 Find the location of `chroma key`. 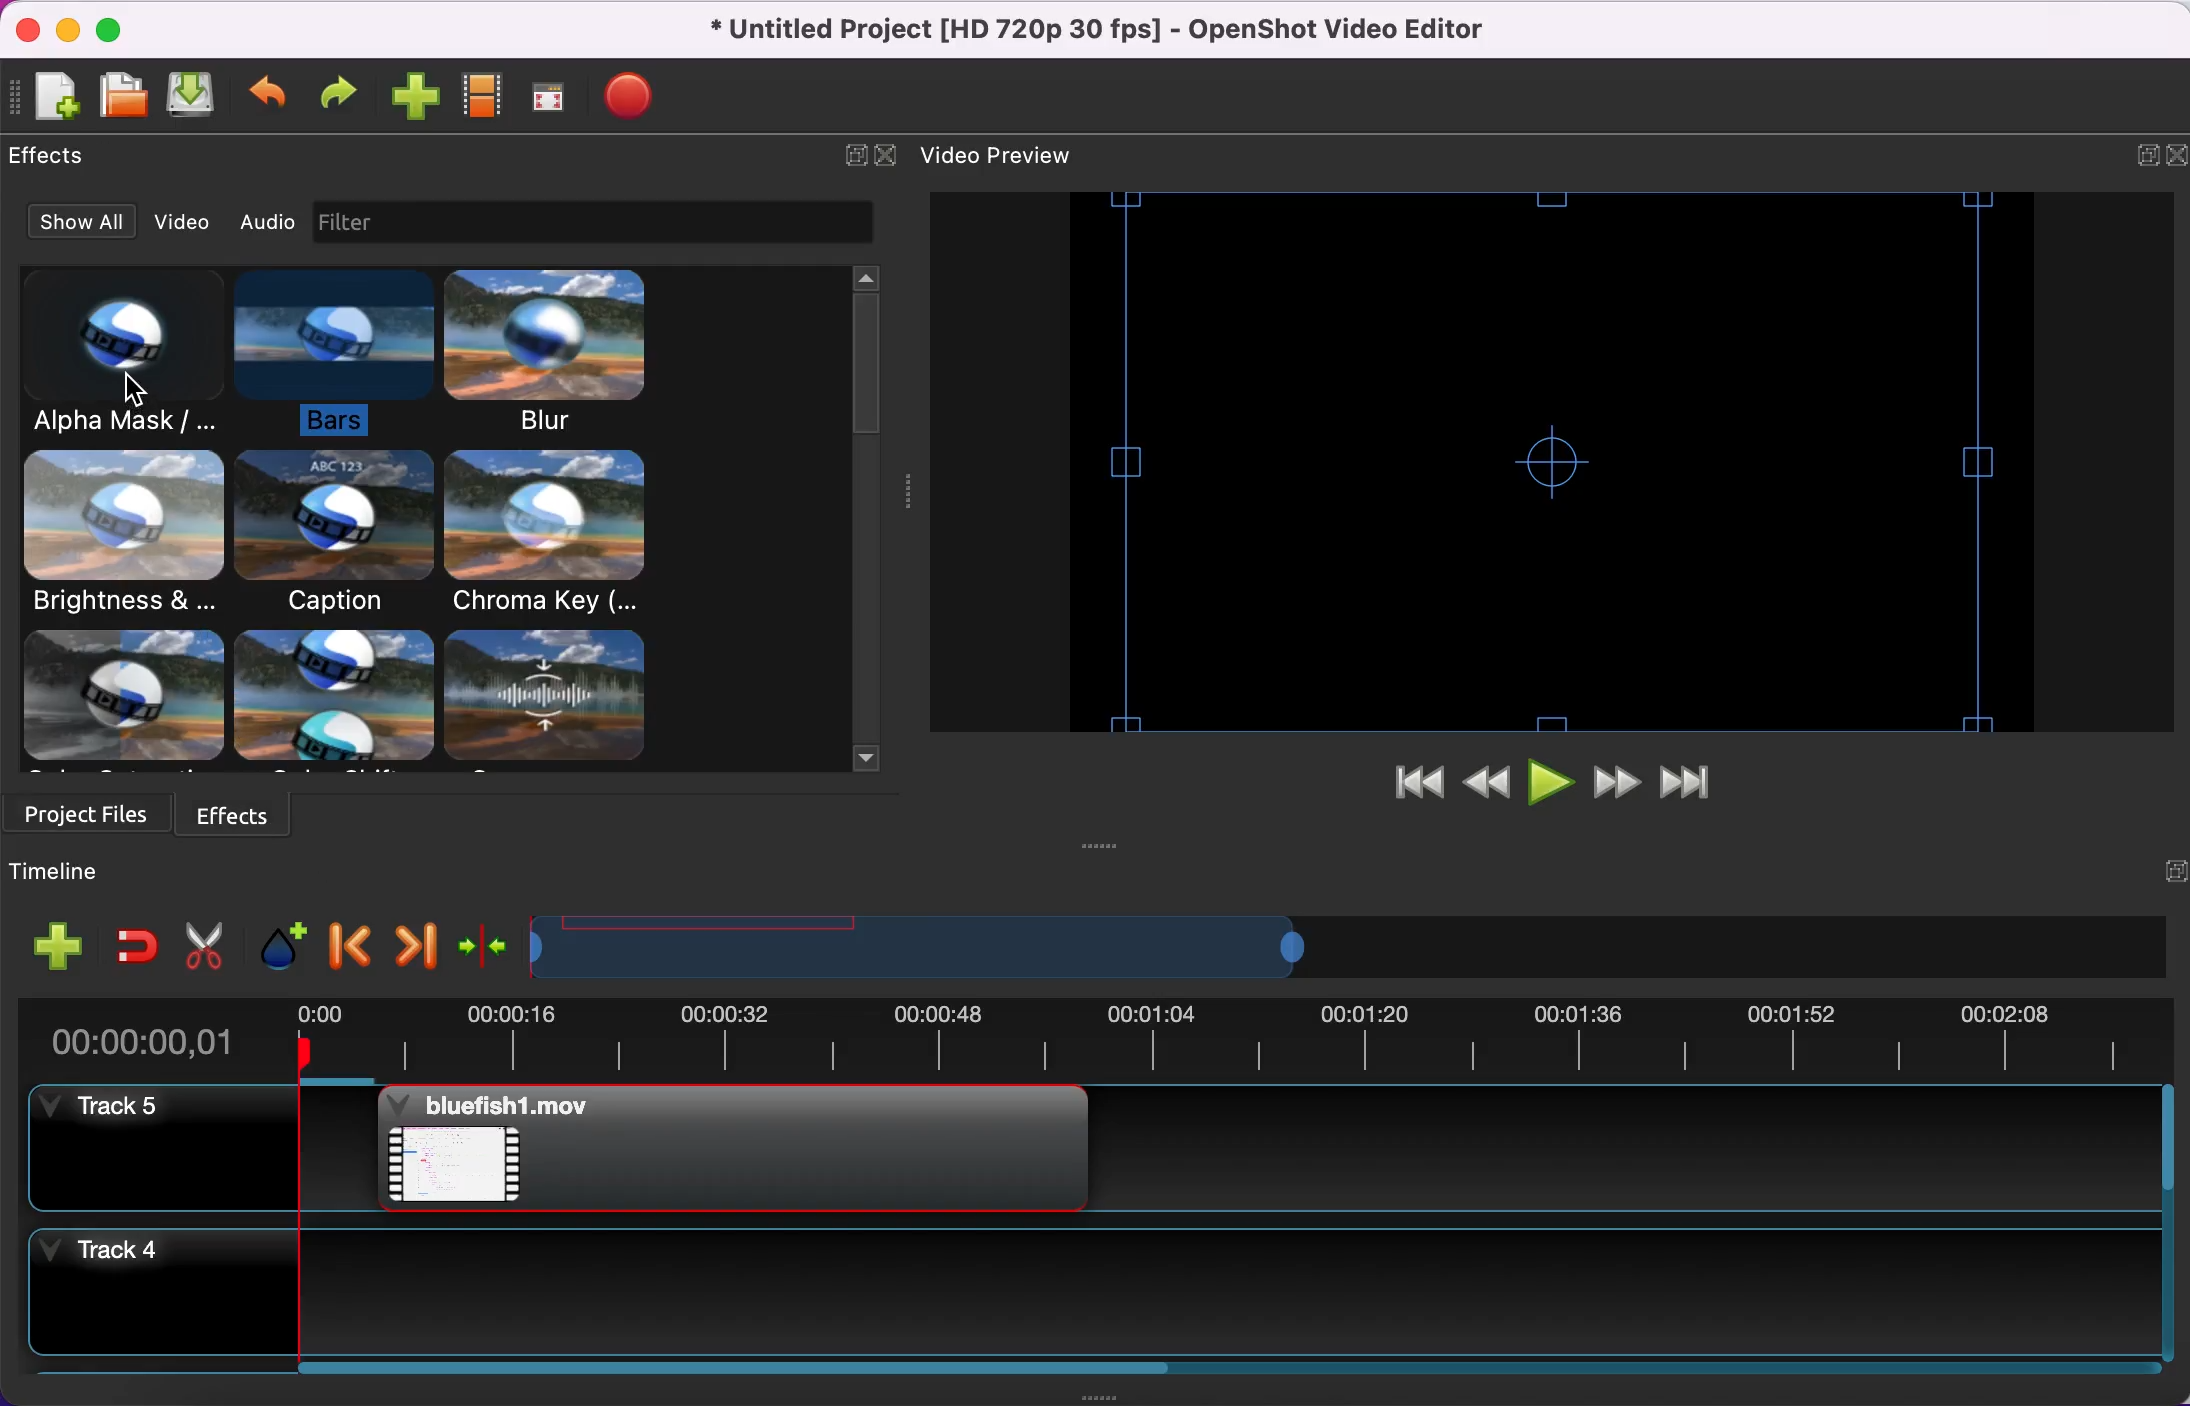

chroma key is located at coordinates (550, 533).